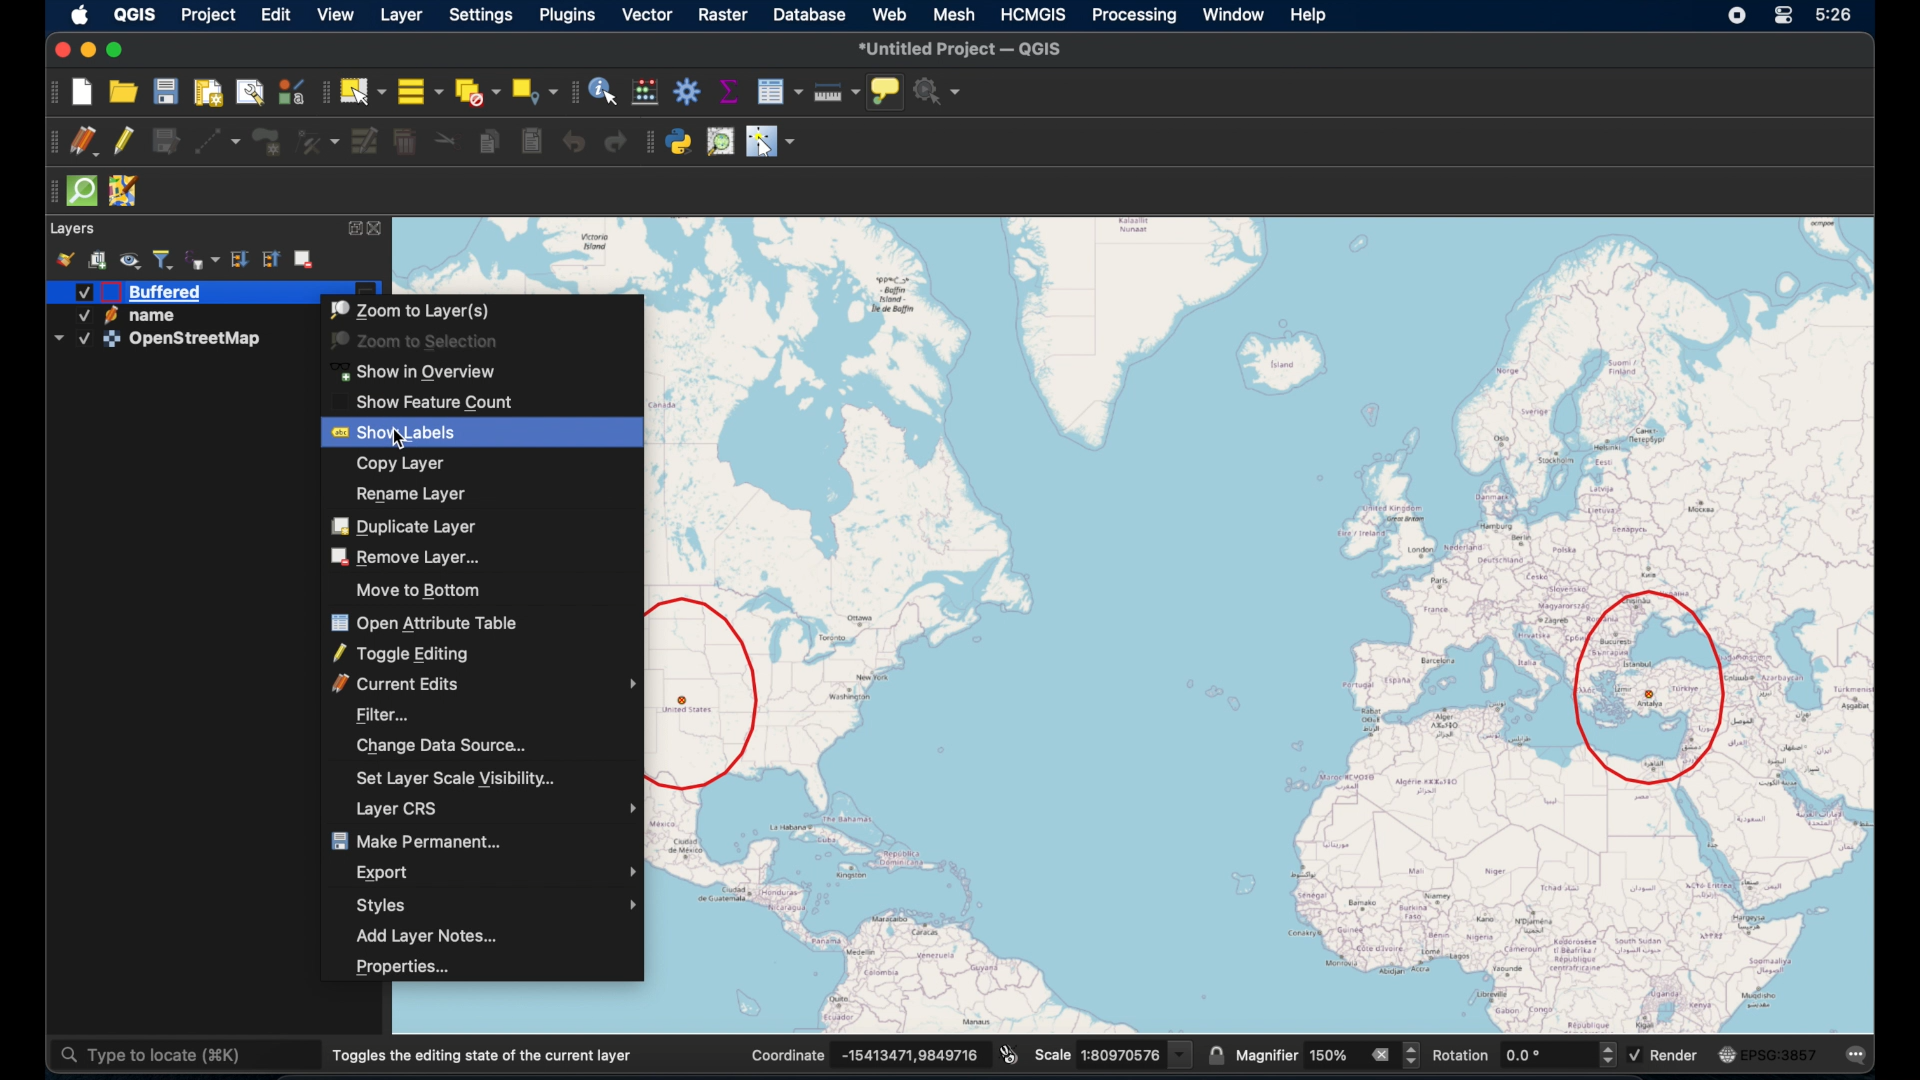 The height and width of the screenshot is (1080, 1920). I want to click on scale vlaue, so click(1121, 1054).